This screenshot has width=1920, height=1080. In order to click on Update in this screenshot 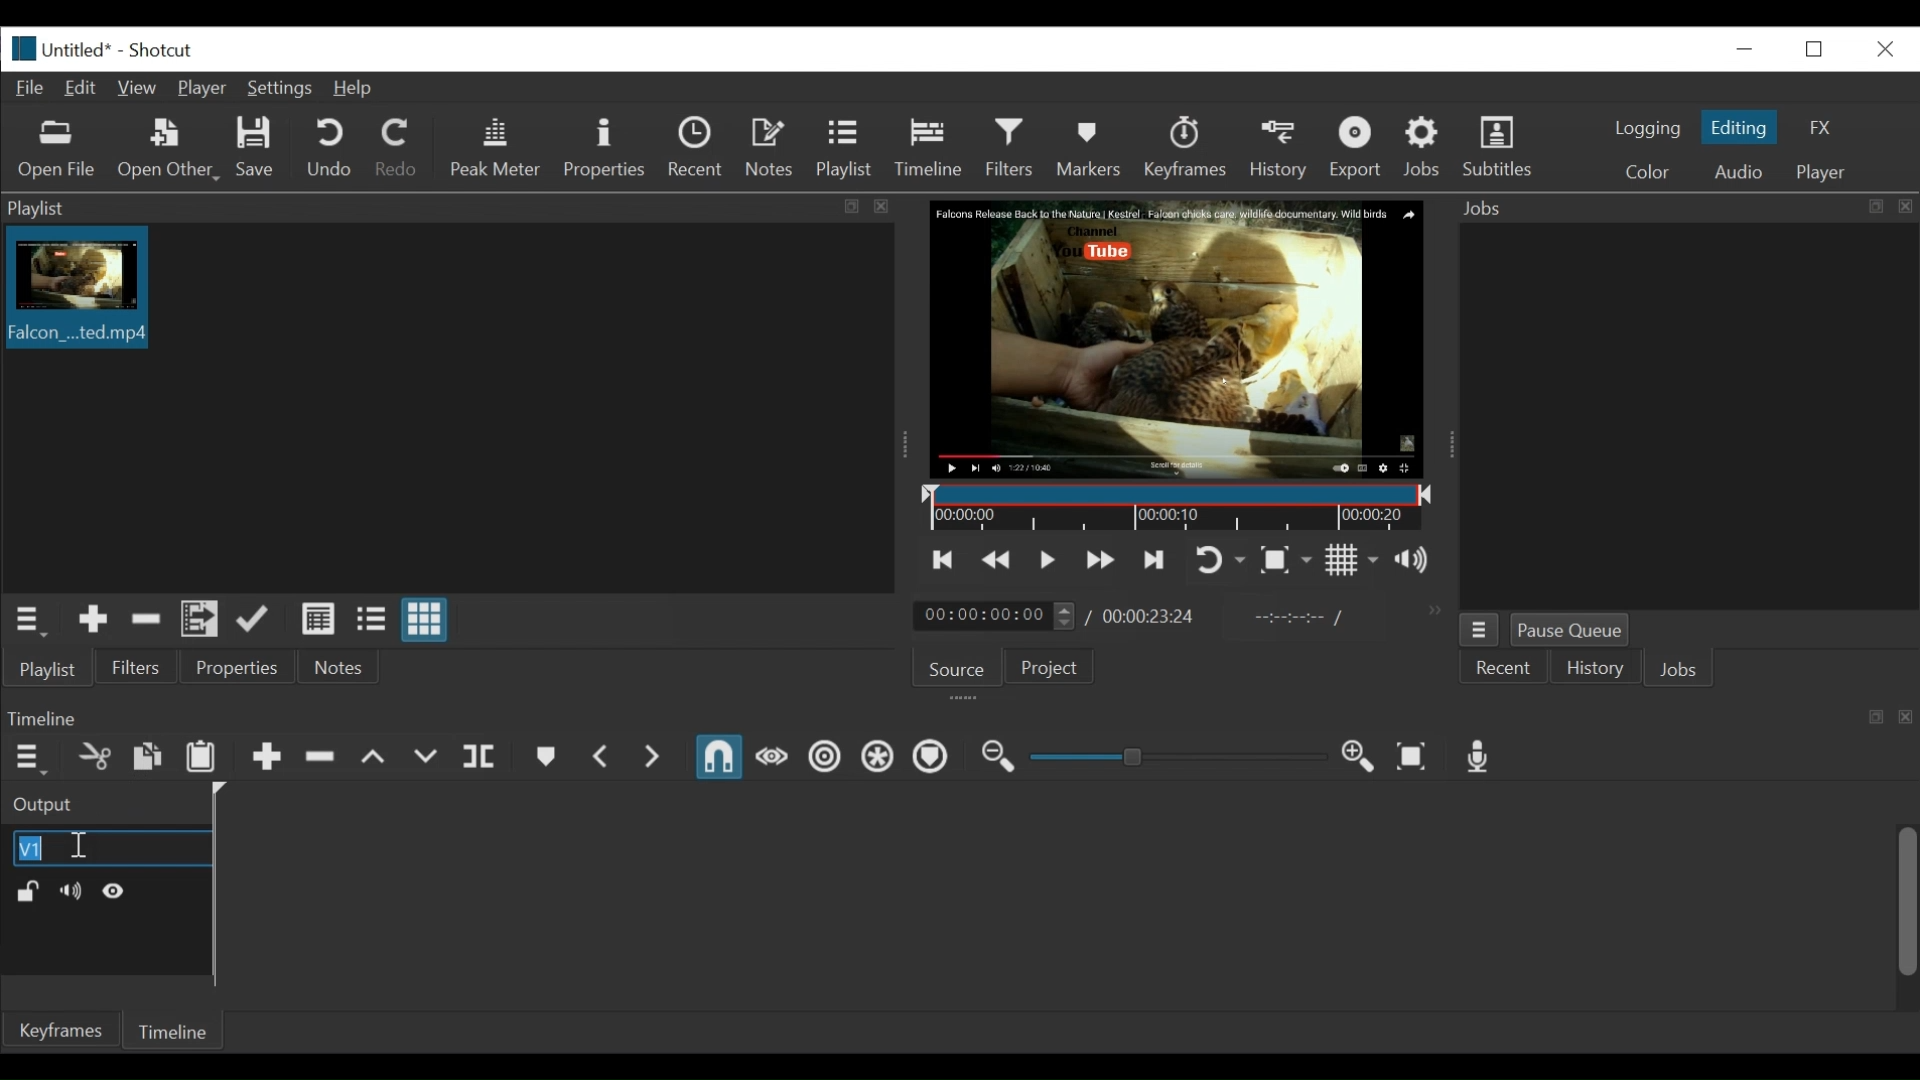, I will do `click(257, 620)`.